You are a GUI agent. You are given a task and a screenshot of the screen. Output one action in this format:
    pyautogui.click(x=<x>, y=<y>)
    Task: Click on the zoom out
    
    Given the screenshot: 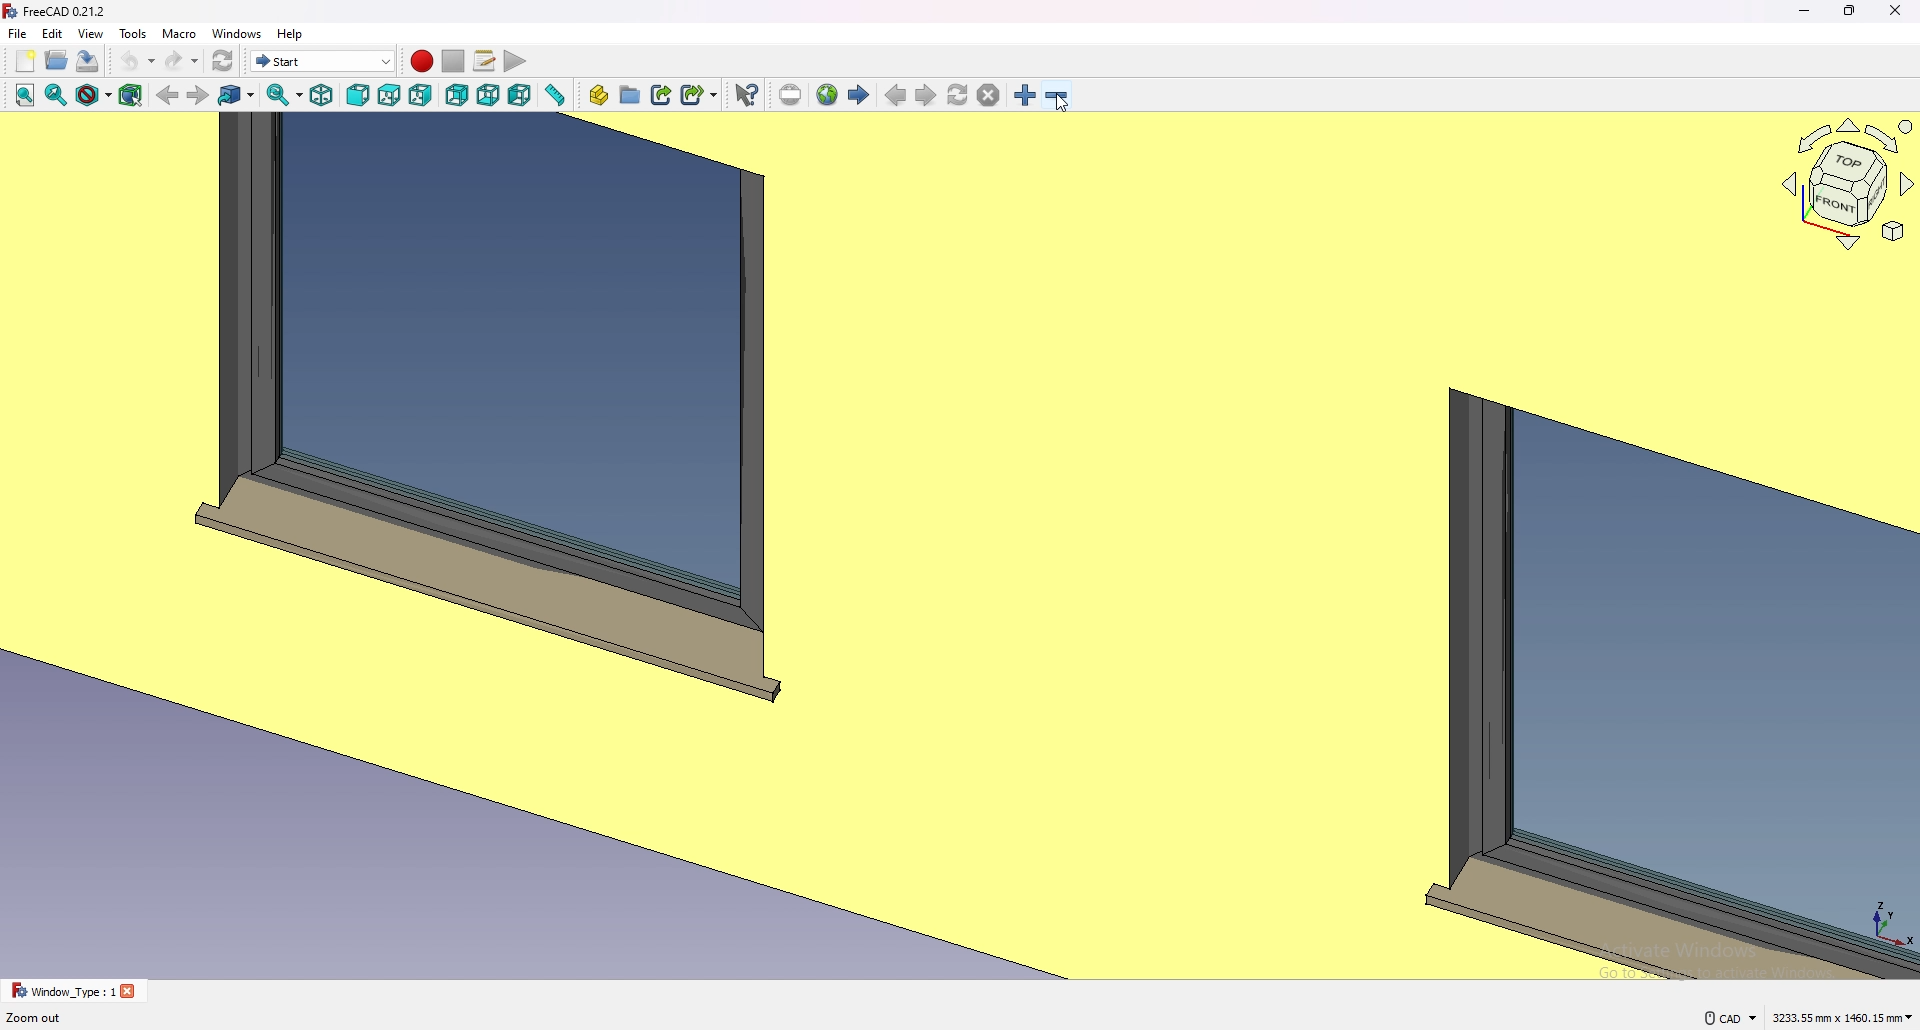 What is the action you would take?
    pyautogui.click(x=1056, y=95)
    